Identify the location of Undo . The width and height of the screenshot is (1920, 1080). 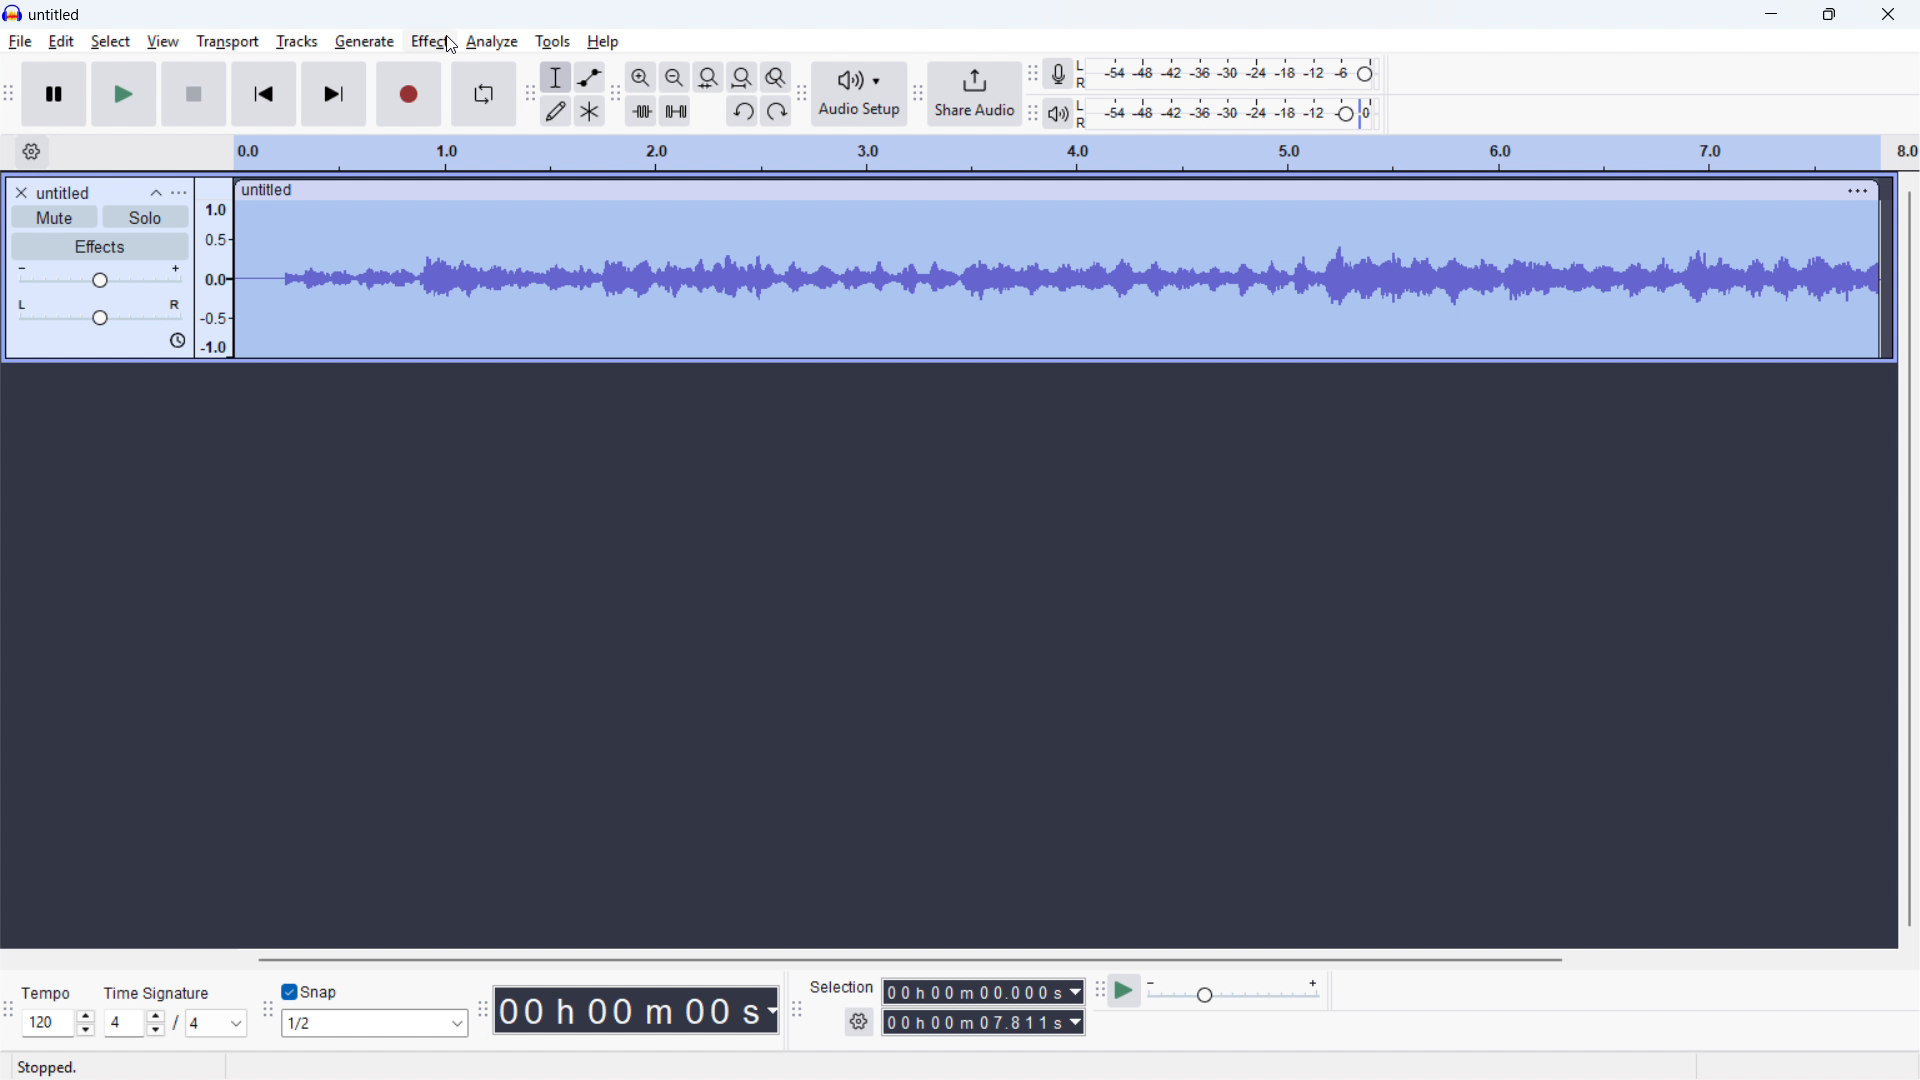
(742, 112).